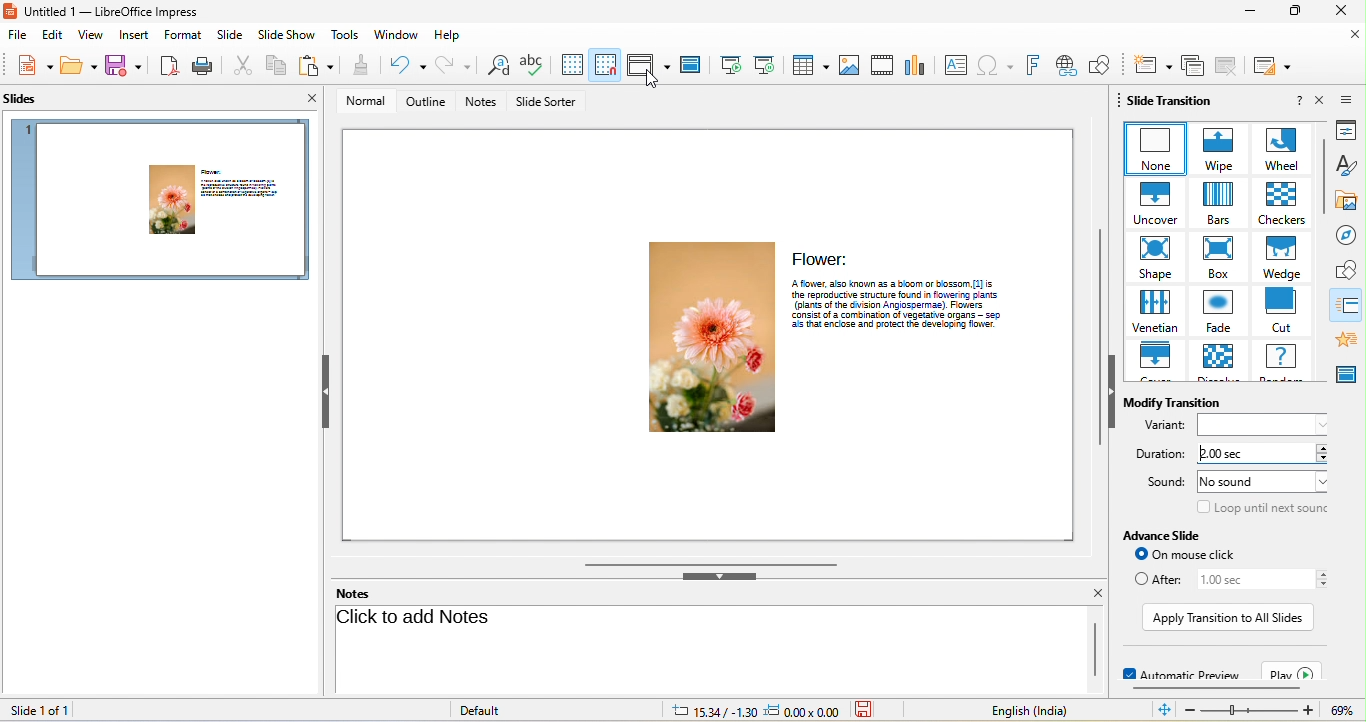 The image size is (1366, 722). Describe the element at coordinates (325, 390) in the screenshot. I see `hide sidebar` at that location.